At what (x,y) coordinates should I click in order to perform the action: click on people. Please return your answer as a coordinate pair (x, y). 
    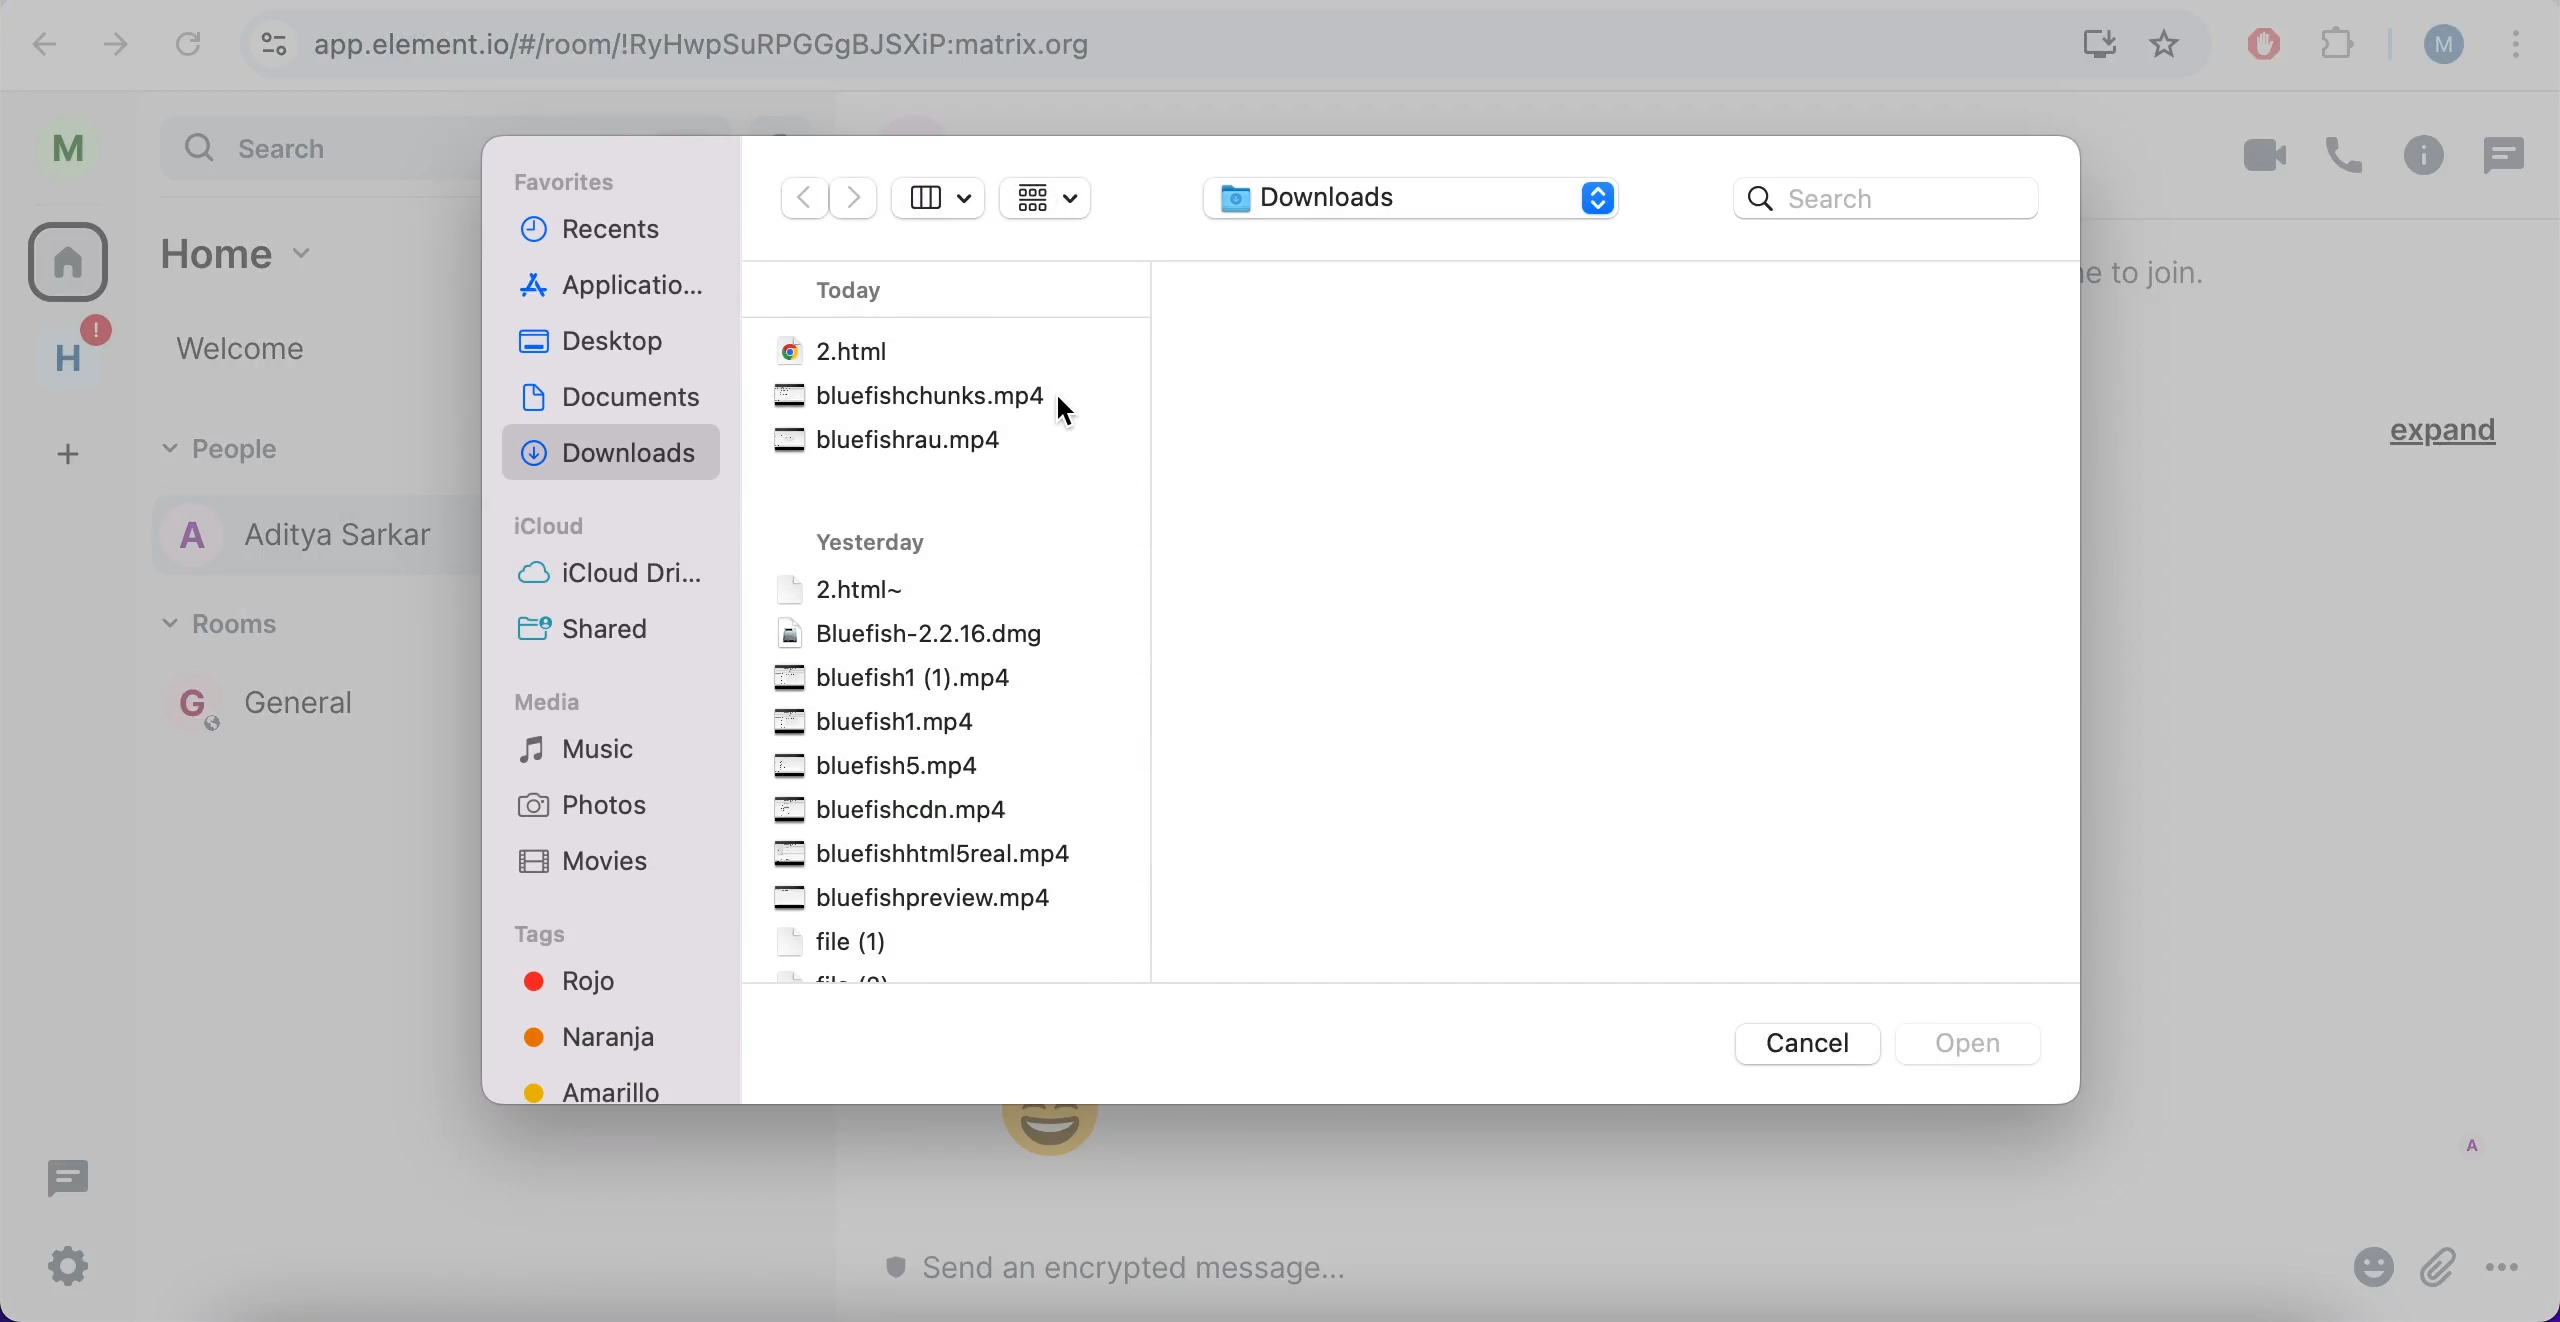
    Looking at the image, I should click on (286, 444).